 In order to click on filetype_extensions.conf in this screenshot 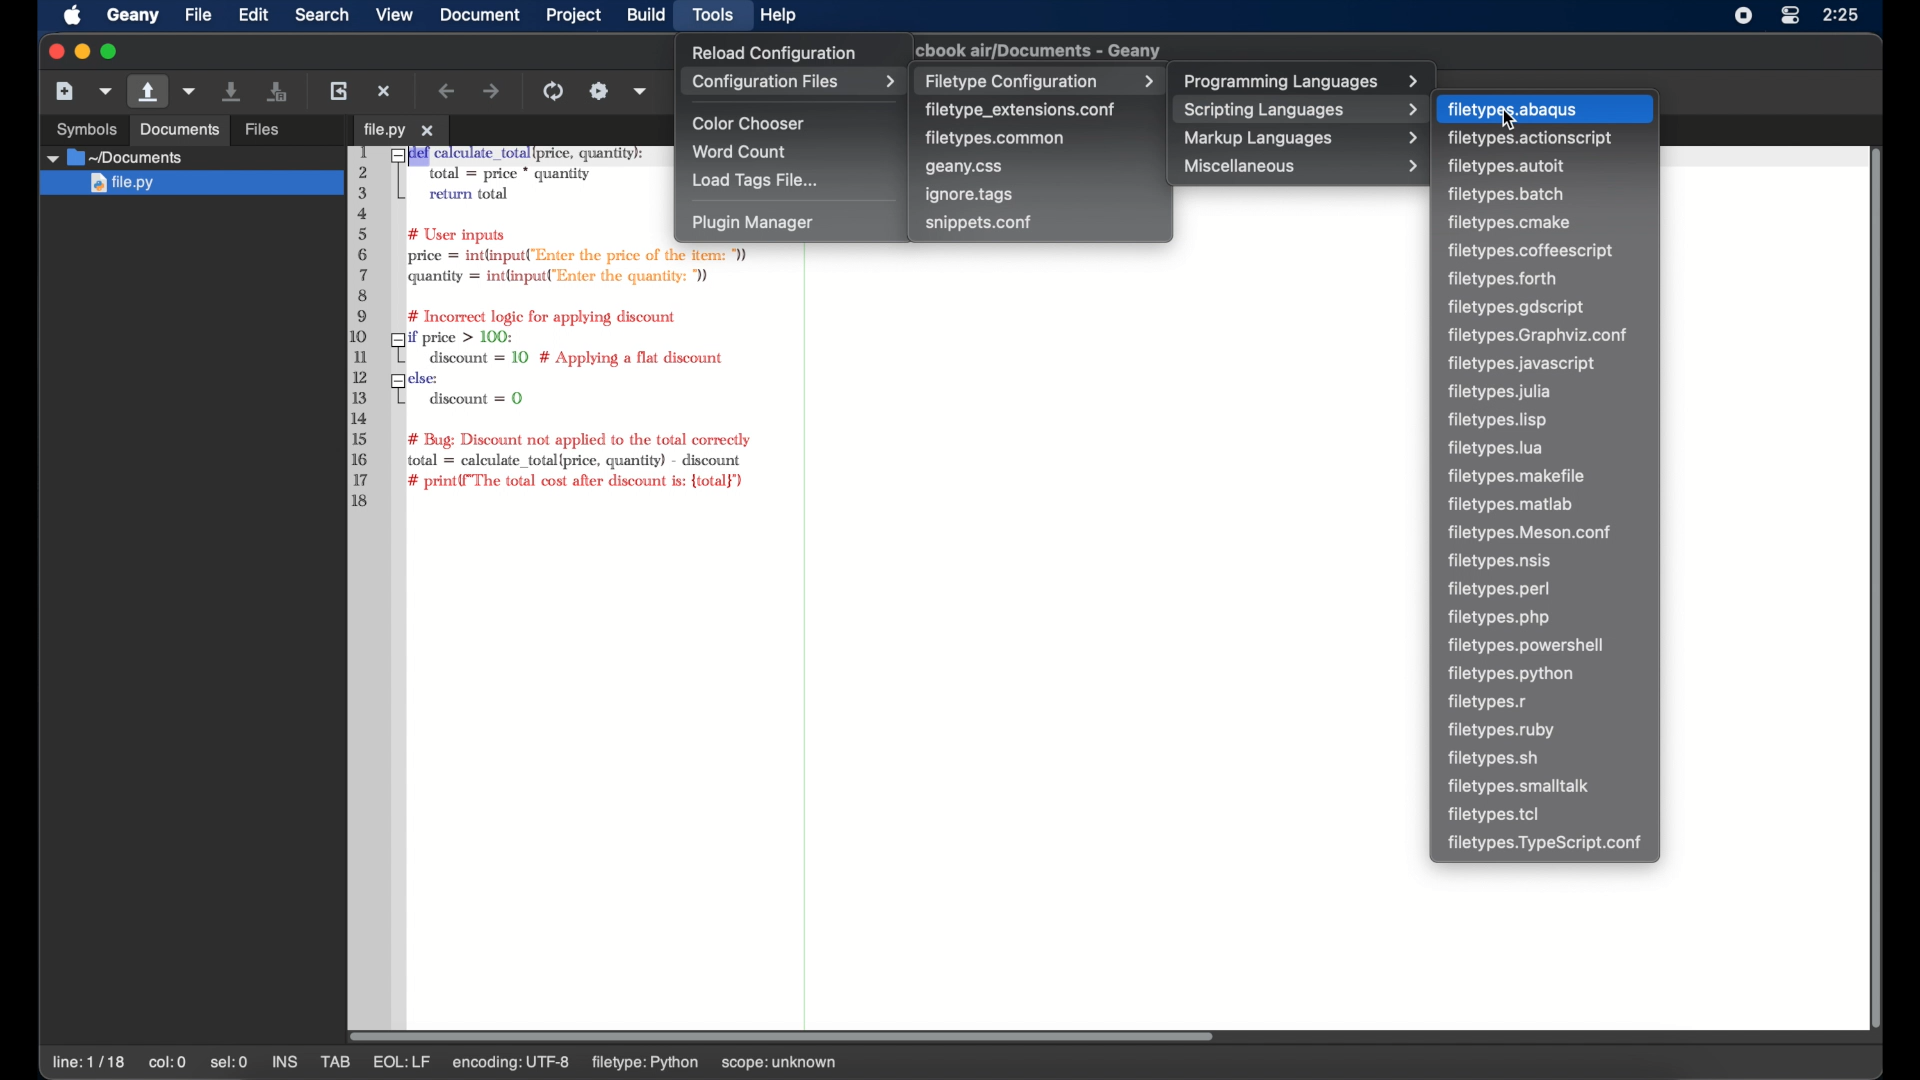, I will do `click(1020, 110)`.